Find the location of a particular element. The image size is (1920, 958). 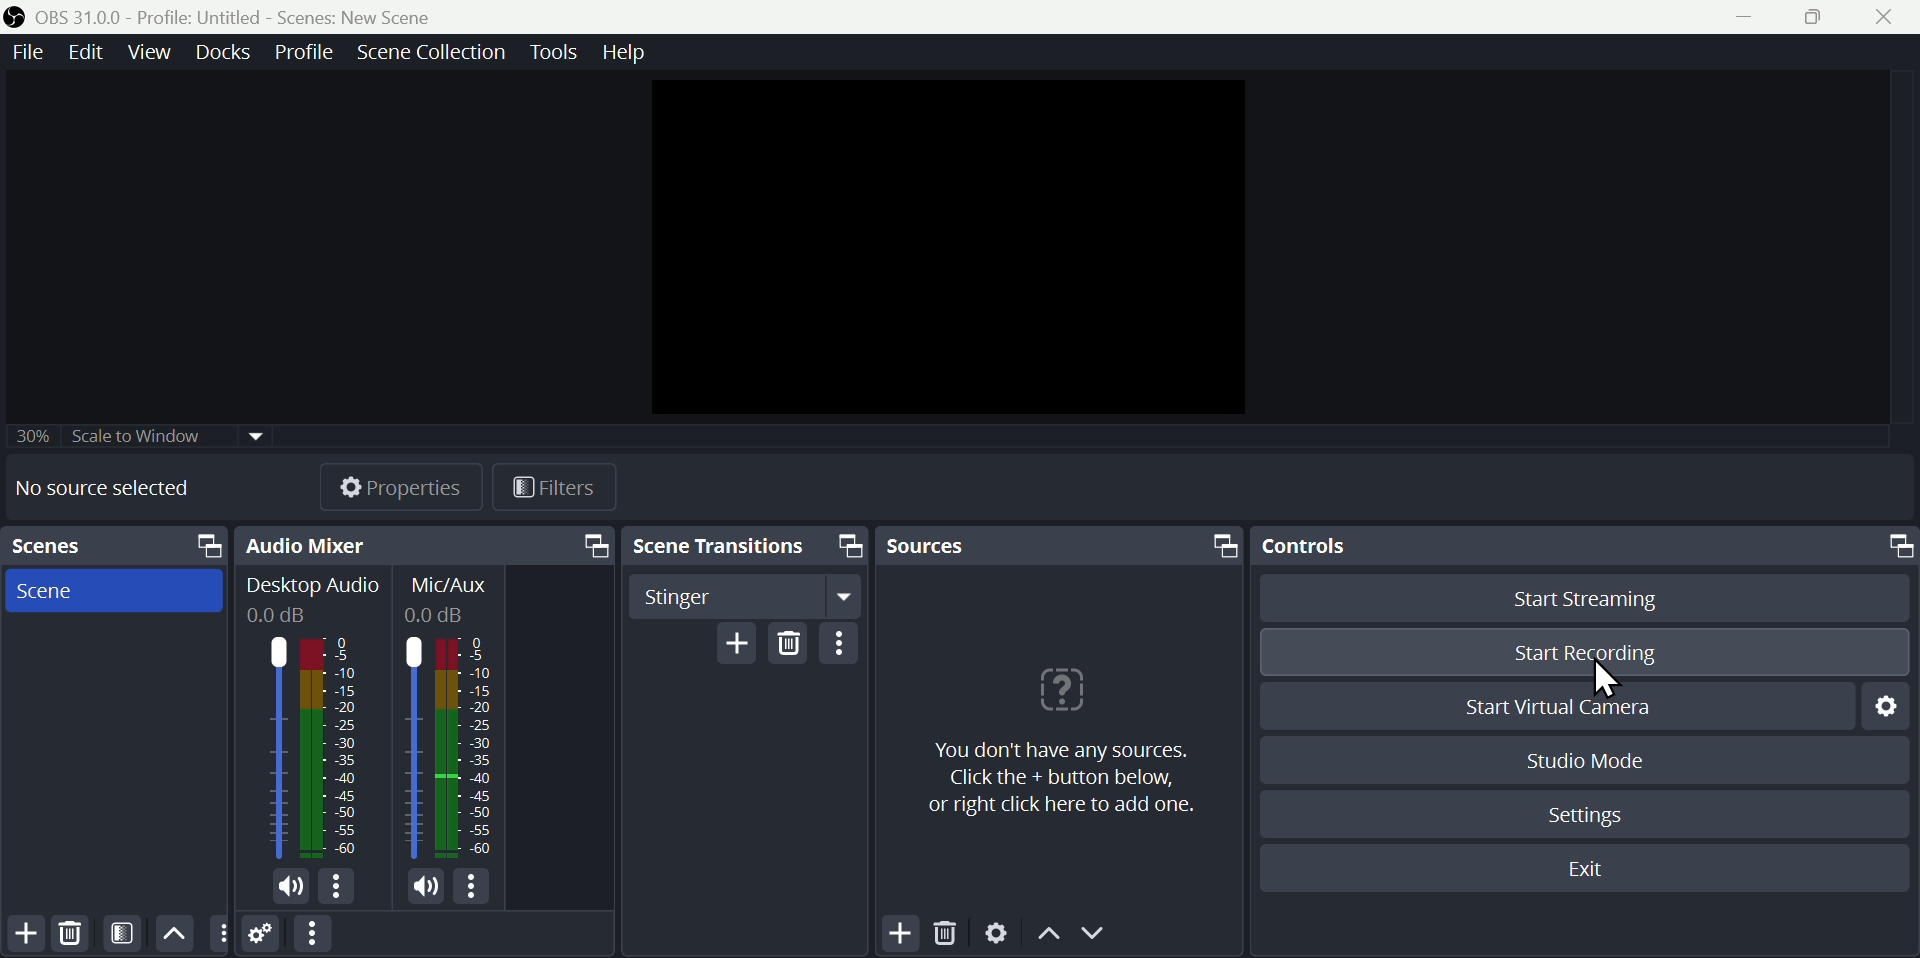

Delete is located at coordinates (943, 934).